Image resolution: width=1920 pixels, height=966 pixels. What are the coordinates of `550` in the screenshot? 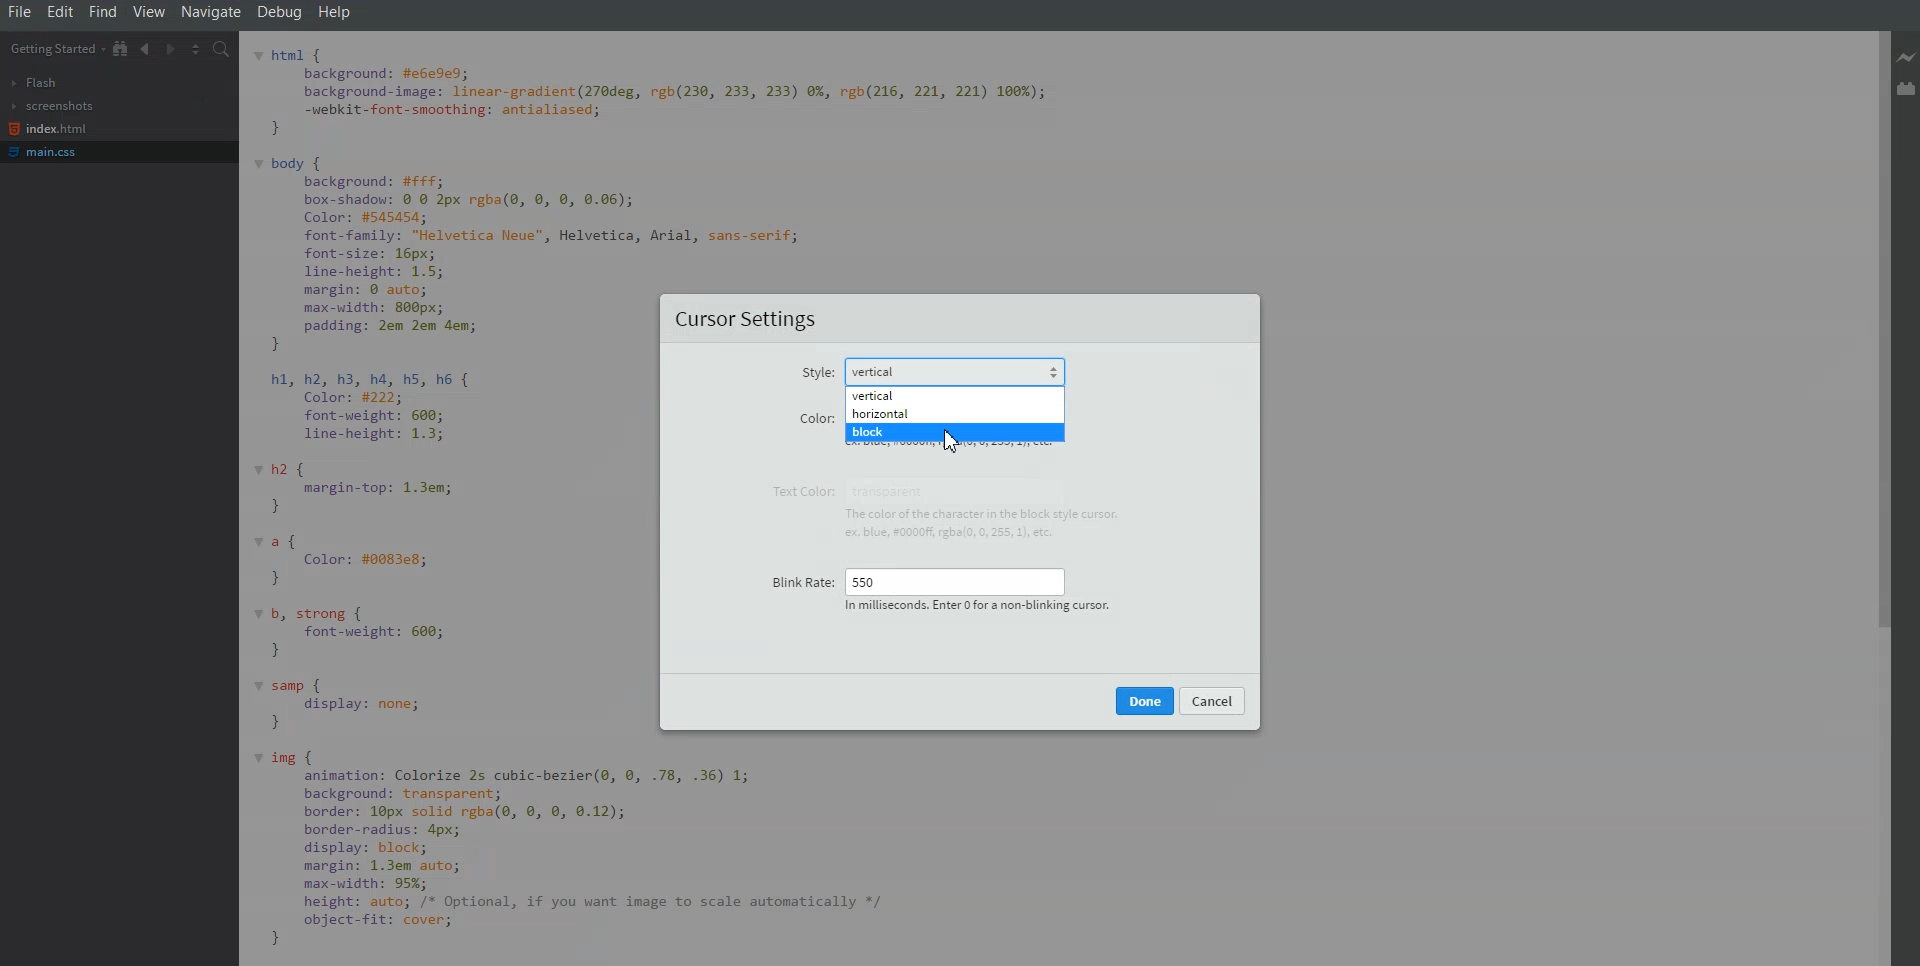 It's located at (954, 579).